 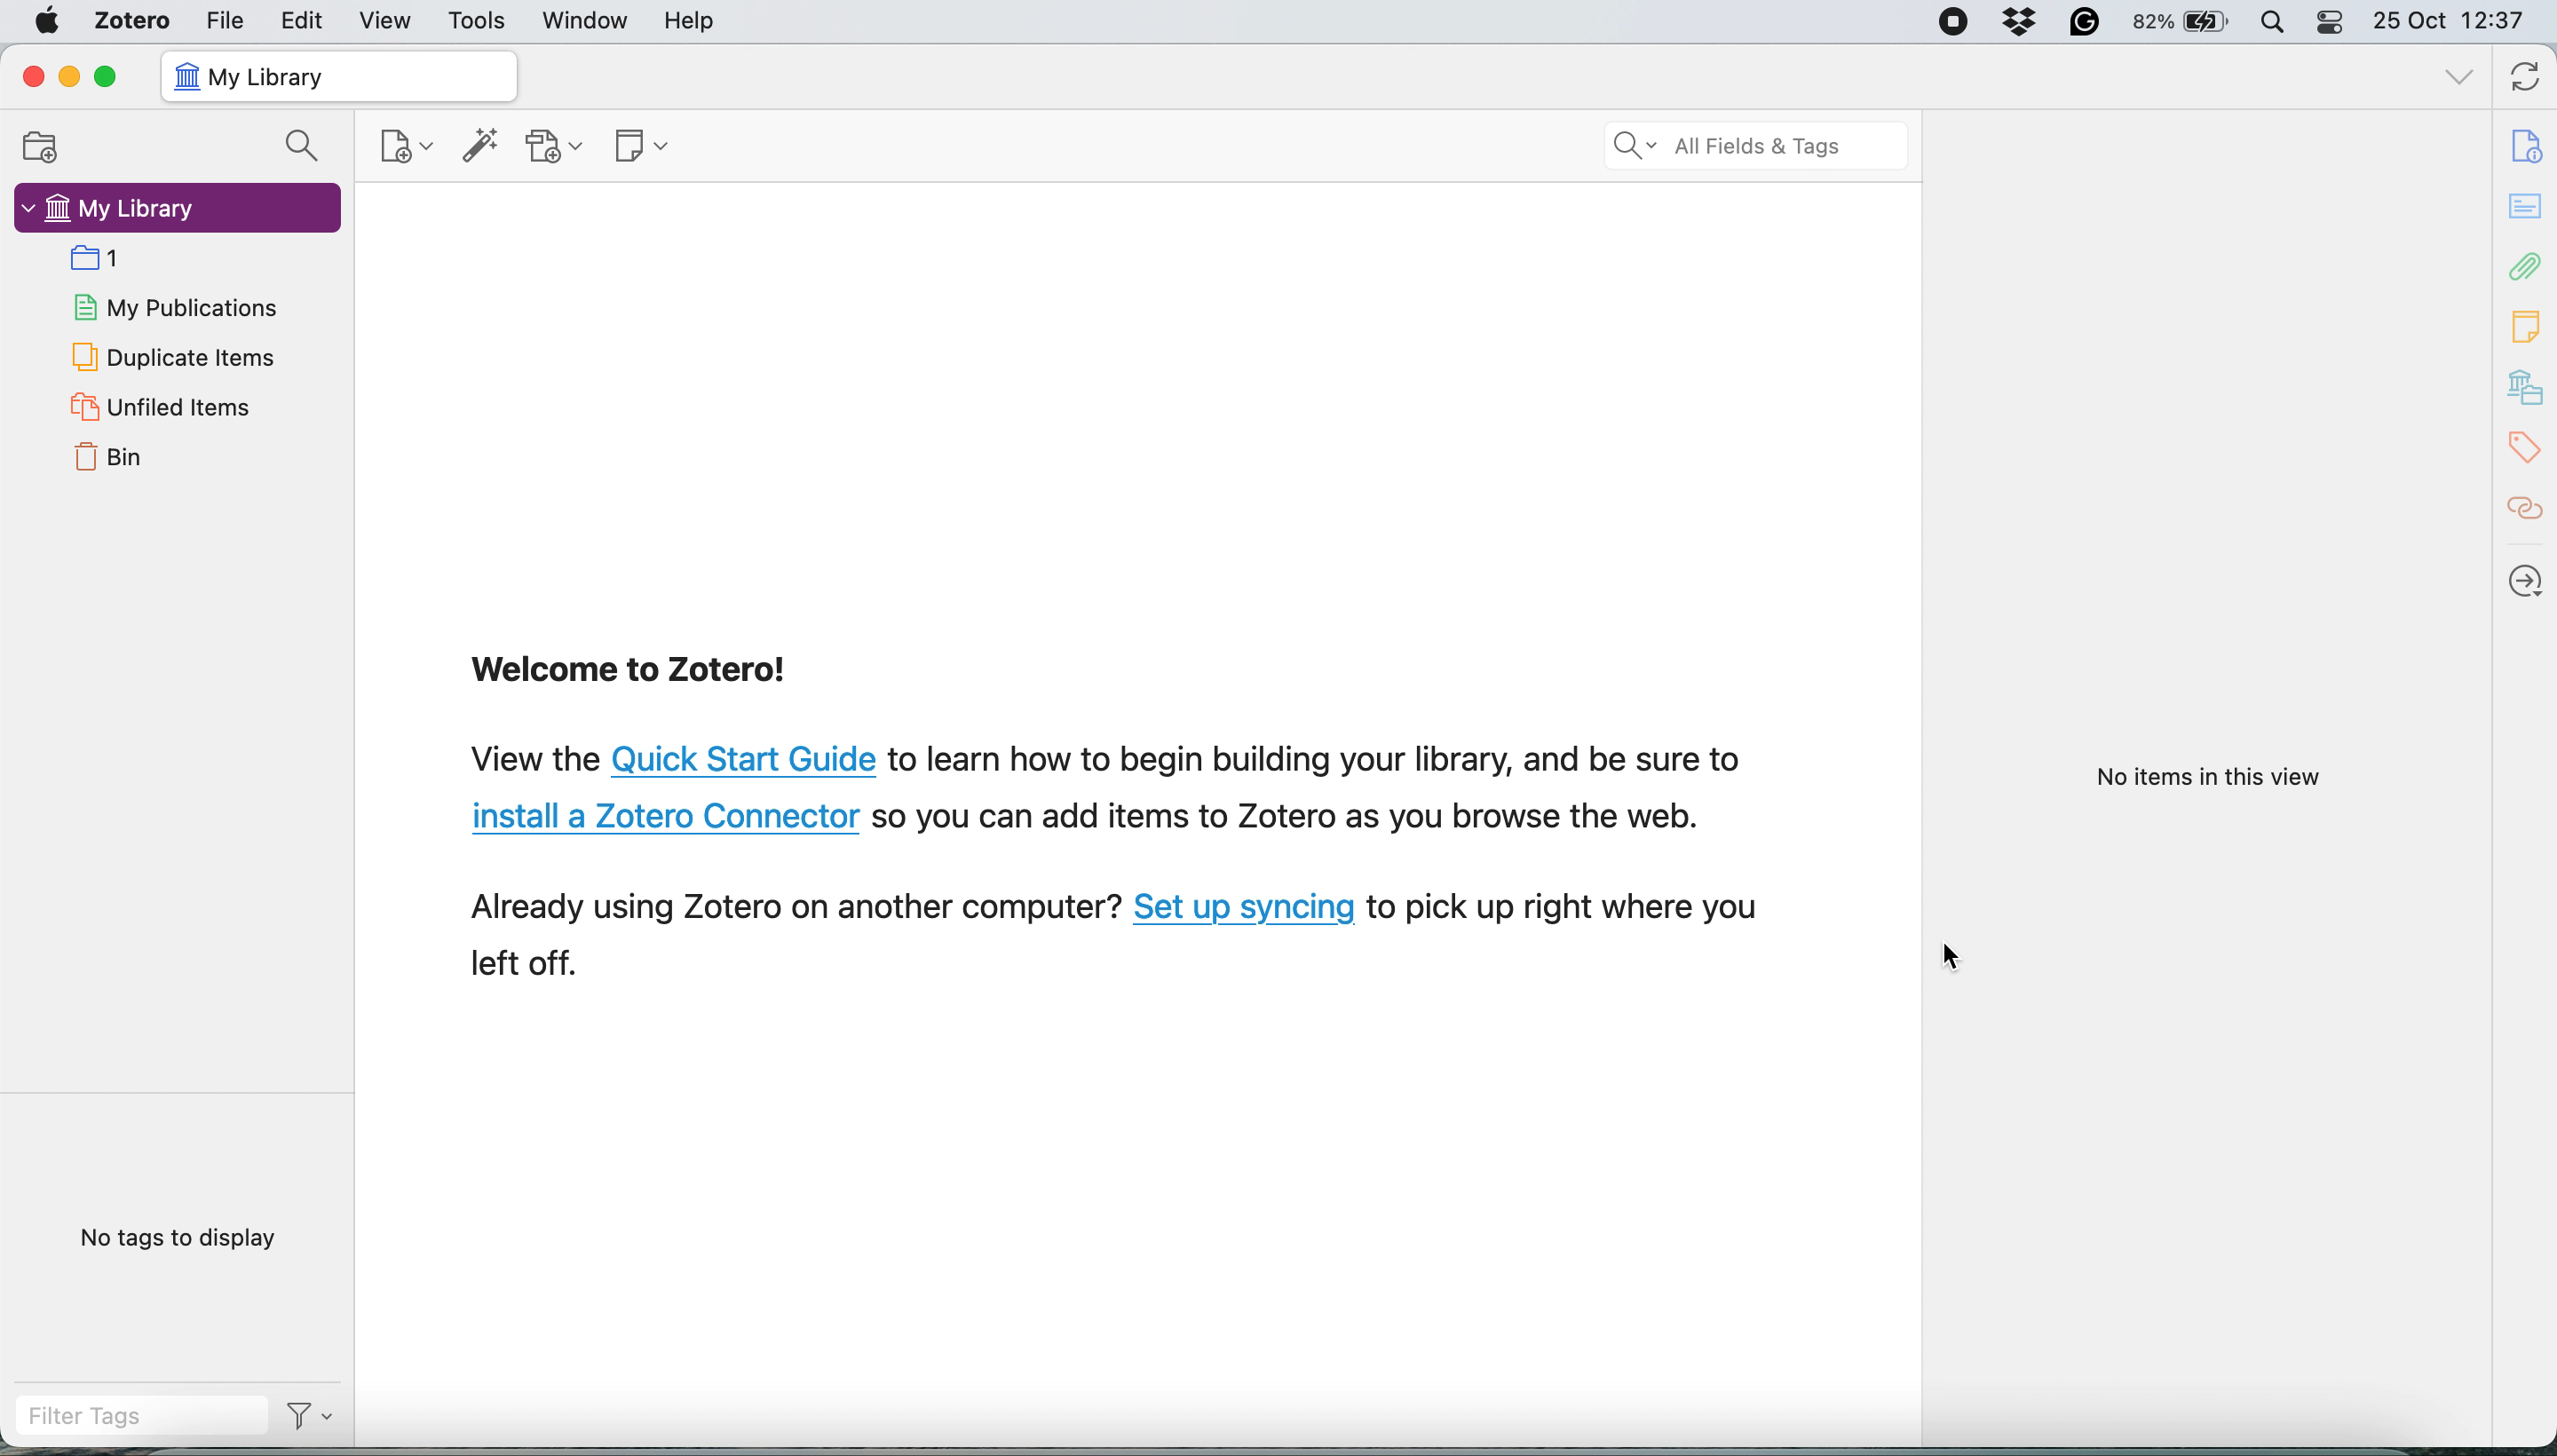 What do you see at coordinates (160, 409) in the screenshot?
I see `unfiled items` at bounding box center [160, 409].